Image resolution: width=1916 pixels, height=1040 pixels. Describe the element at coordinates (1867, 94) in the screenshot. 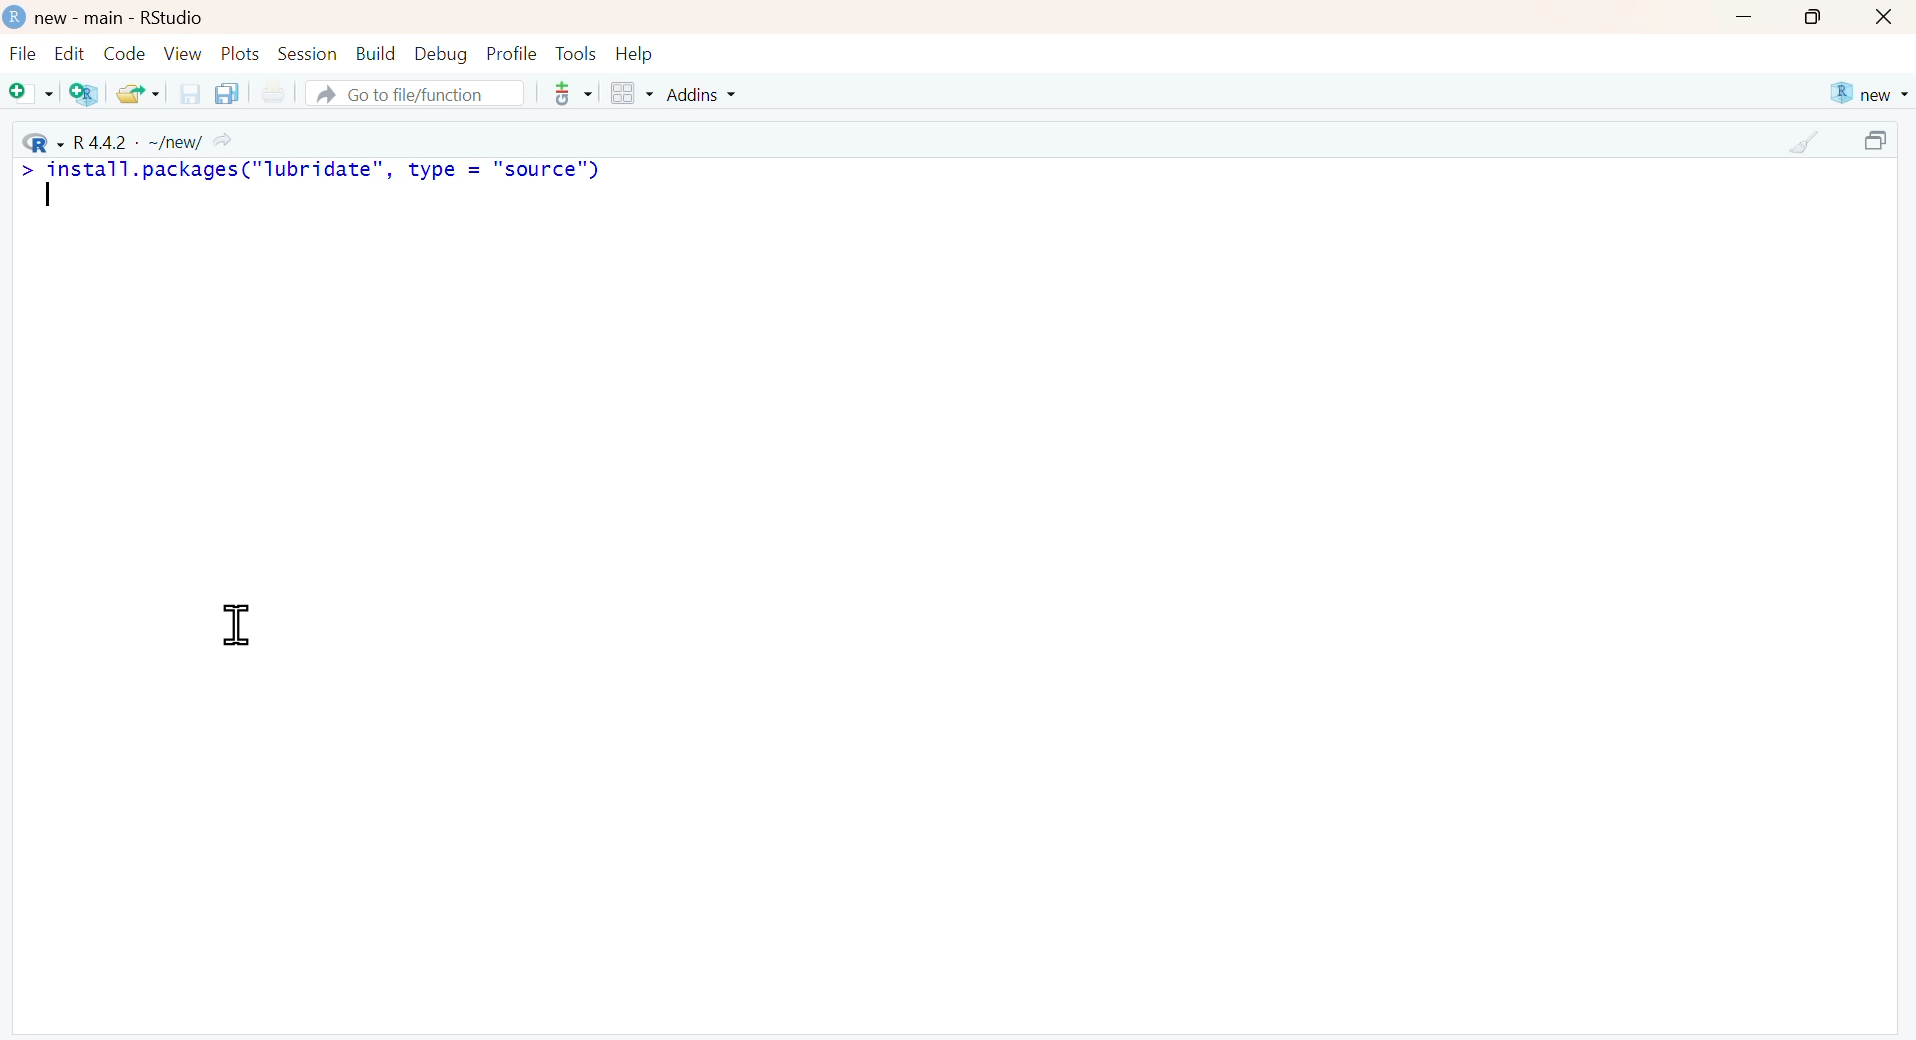

I see `new` at that location.